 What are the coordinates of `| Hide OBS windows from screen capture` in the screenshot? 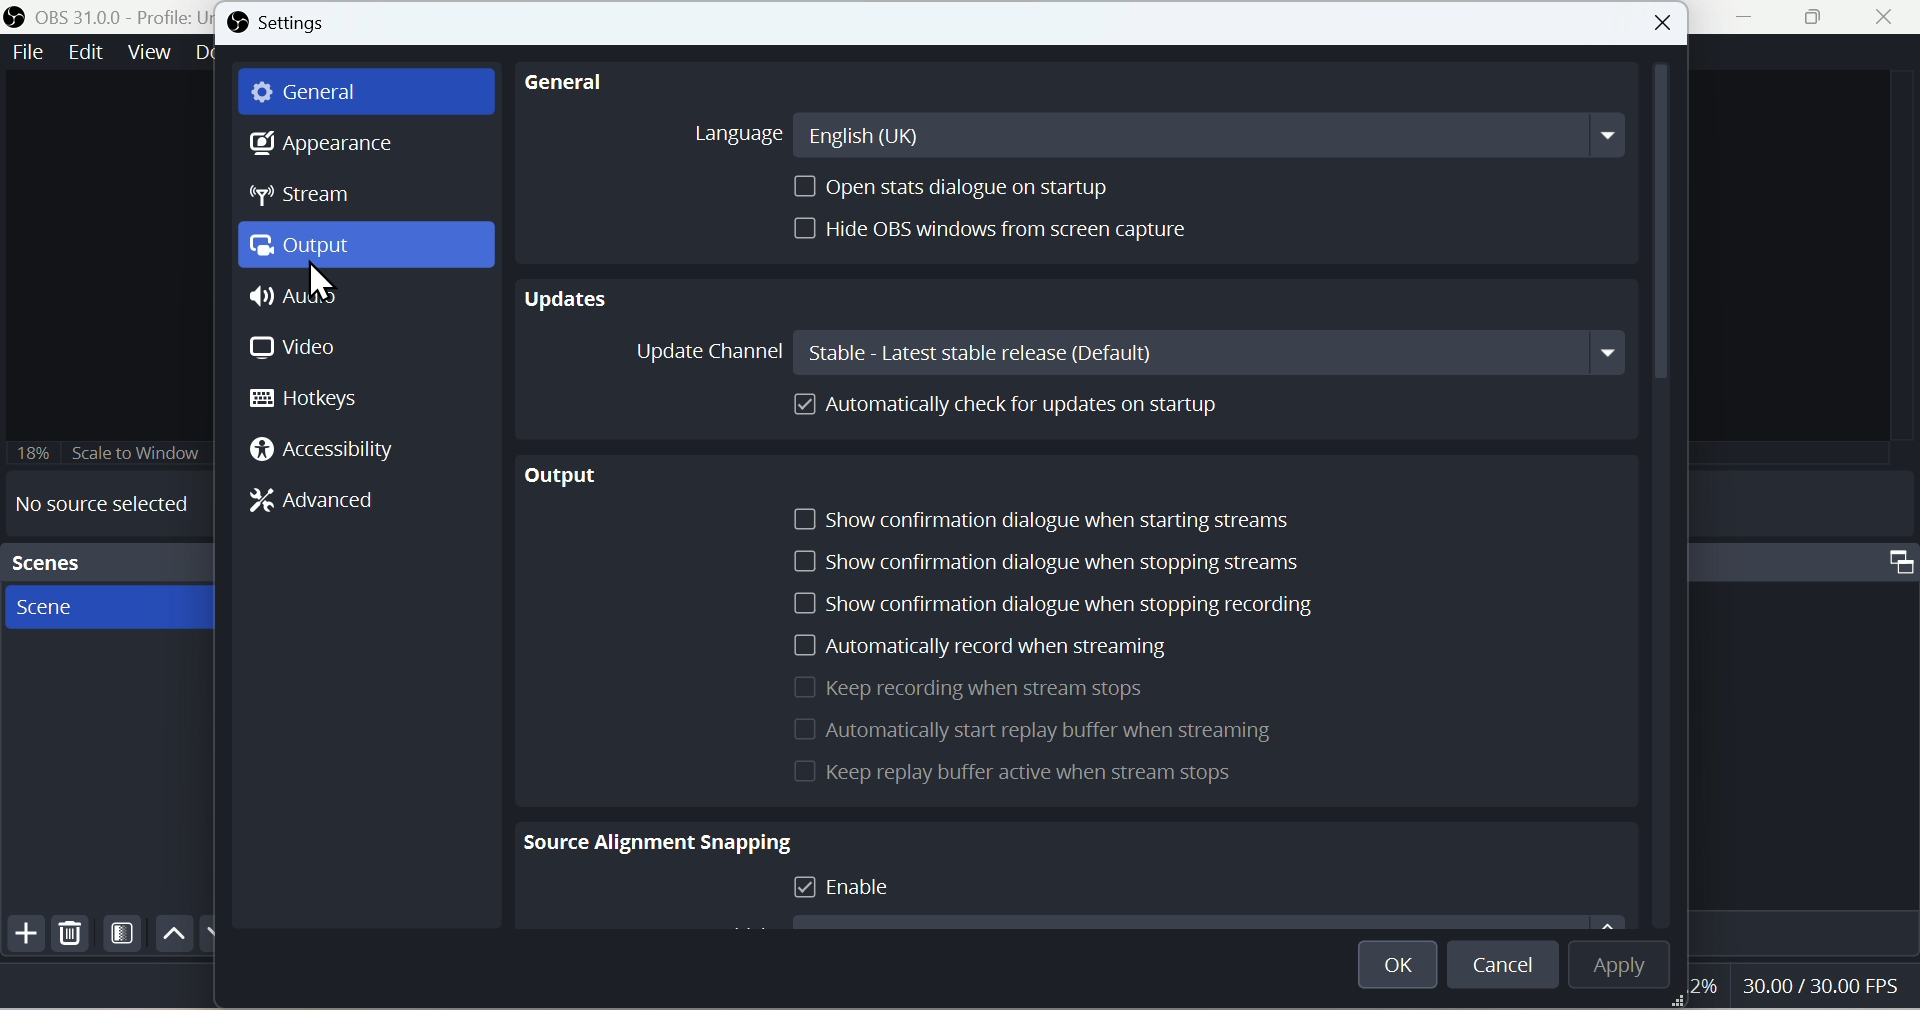 It's located at (999, 225).